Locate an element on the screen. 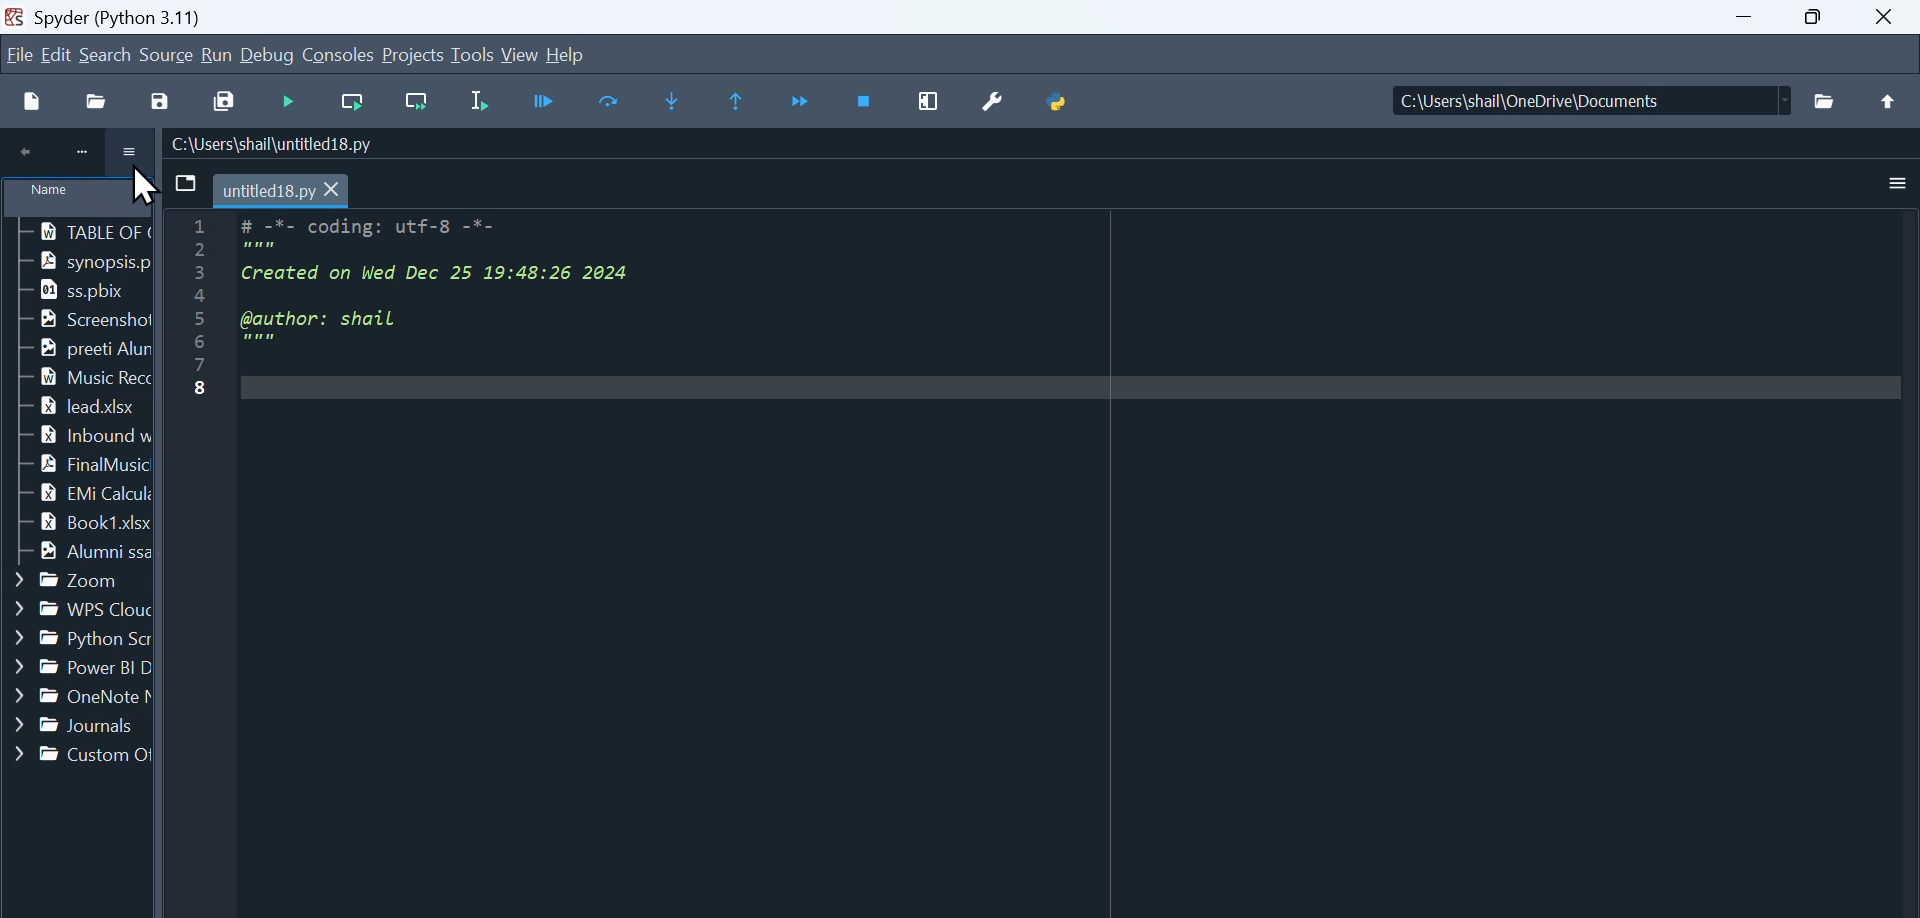  Help is located at coordinates (565, 52).